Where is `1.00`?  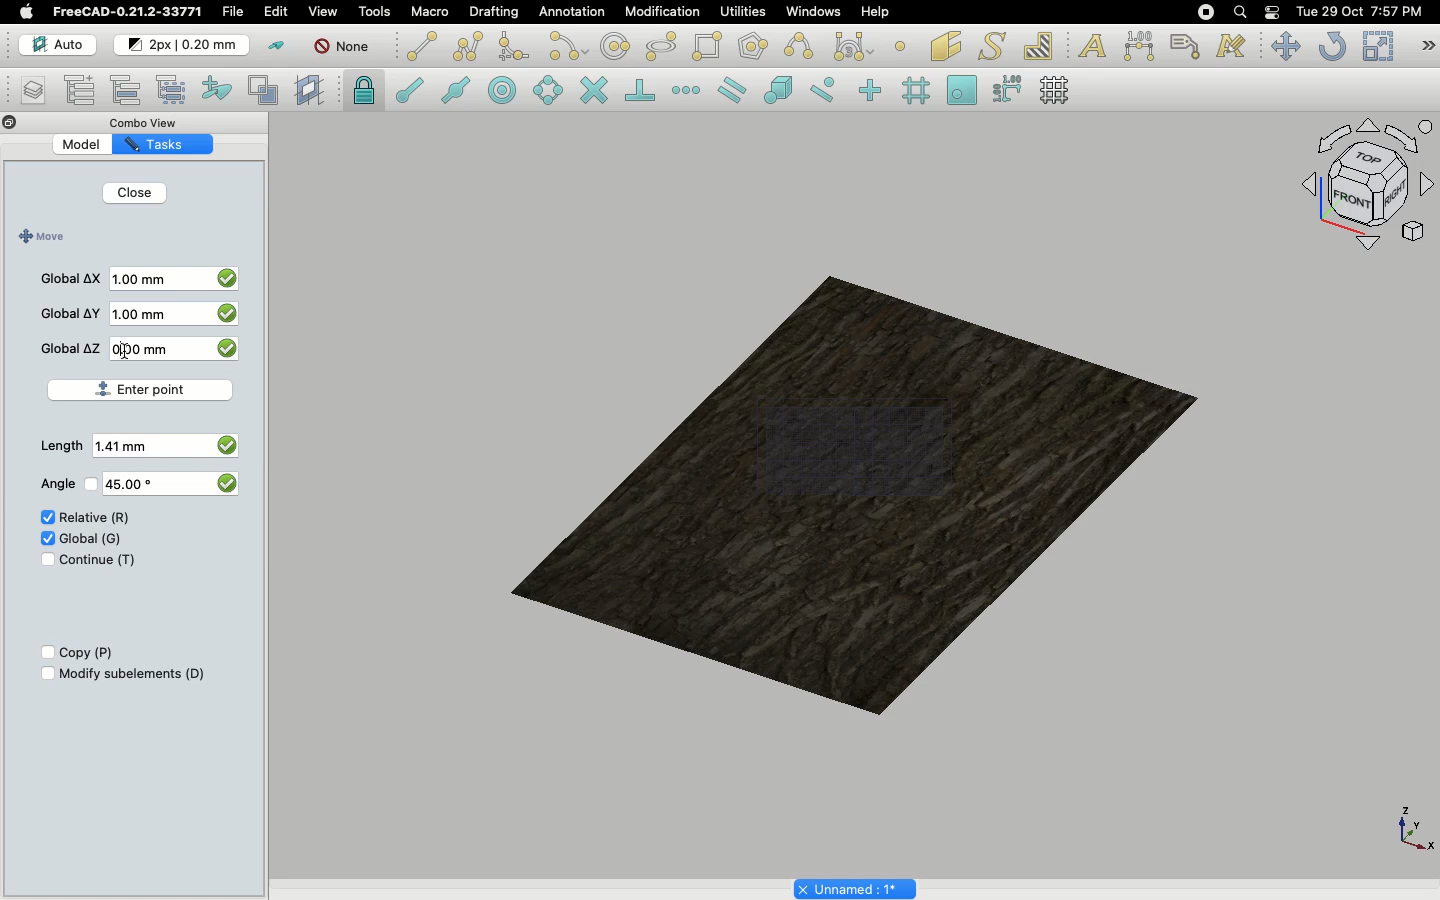 1.00 is located at coordinates (144, 281).